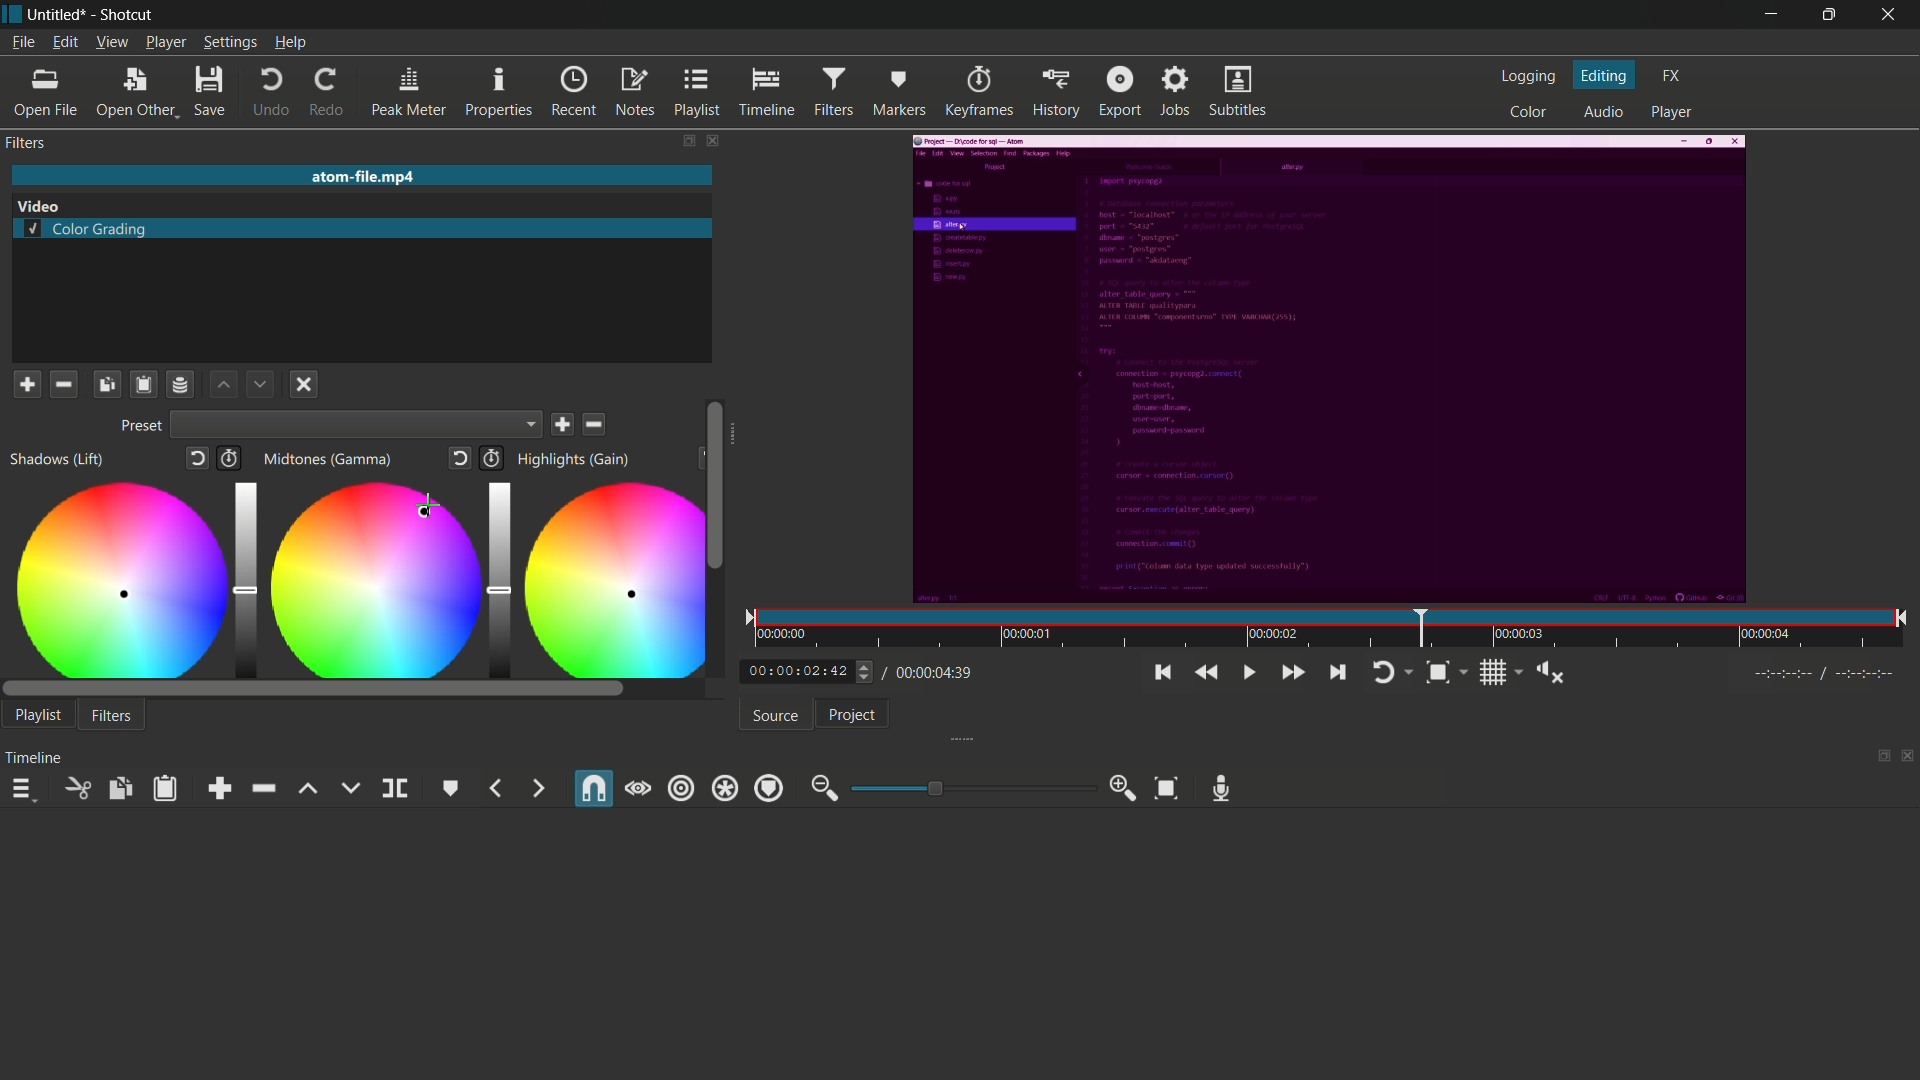 This screenshot has width=1920, height=1080. What do you see at coordinates (302, 386) in the screenshot?
I see `Close` at bounding box center [302, 386].